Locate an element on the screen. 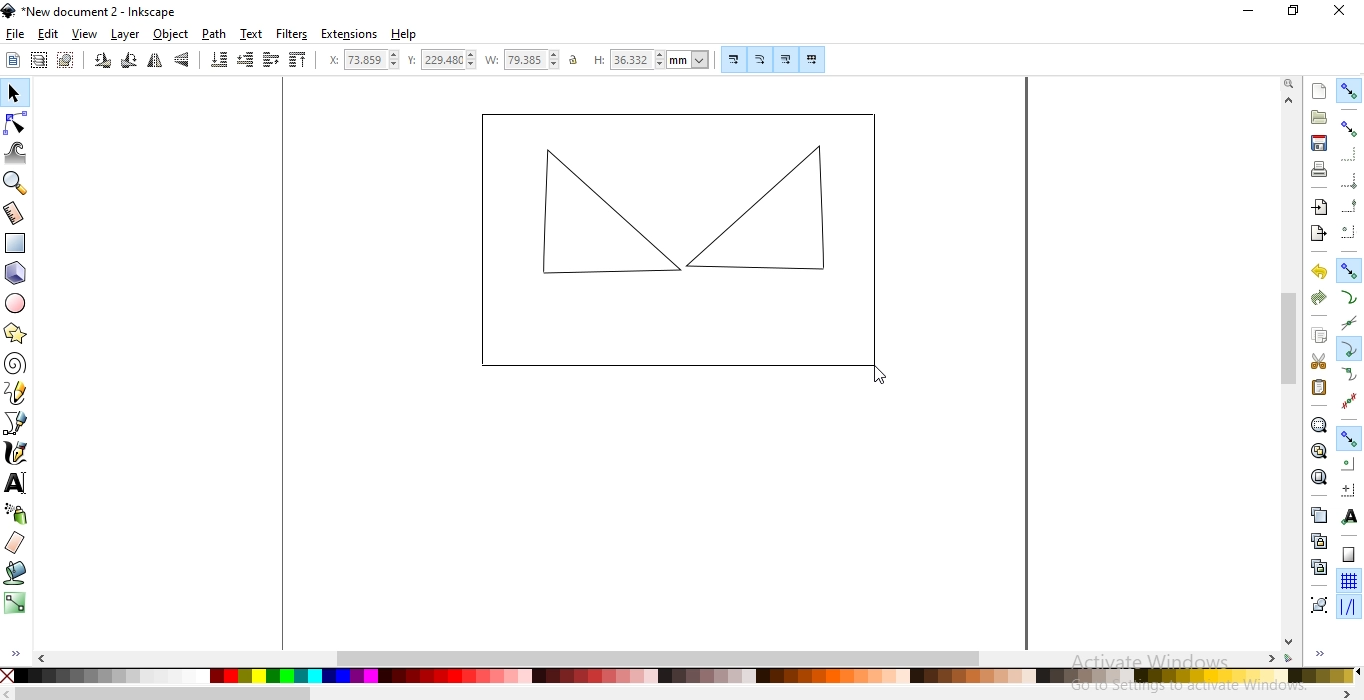 Image resolution: width=1364 pixels, height=700 pixels. vertical coordinate of selection is located at coordinates (443, 59).